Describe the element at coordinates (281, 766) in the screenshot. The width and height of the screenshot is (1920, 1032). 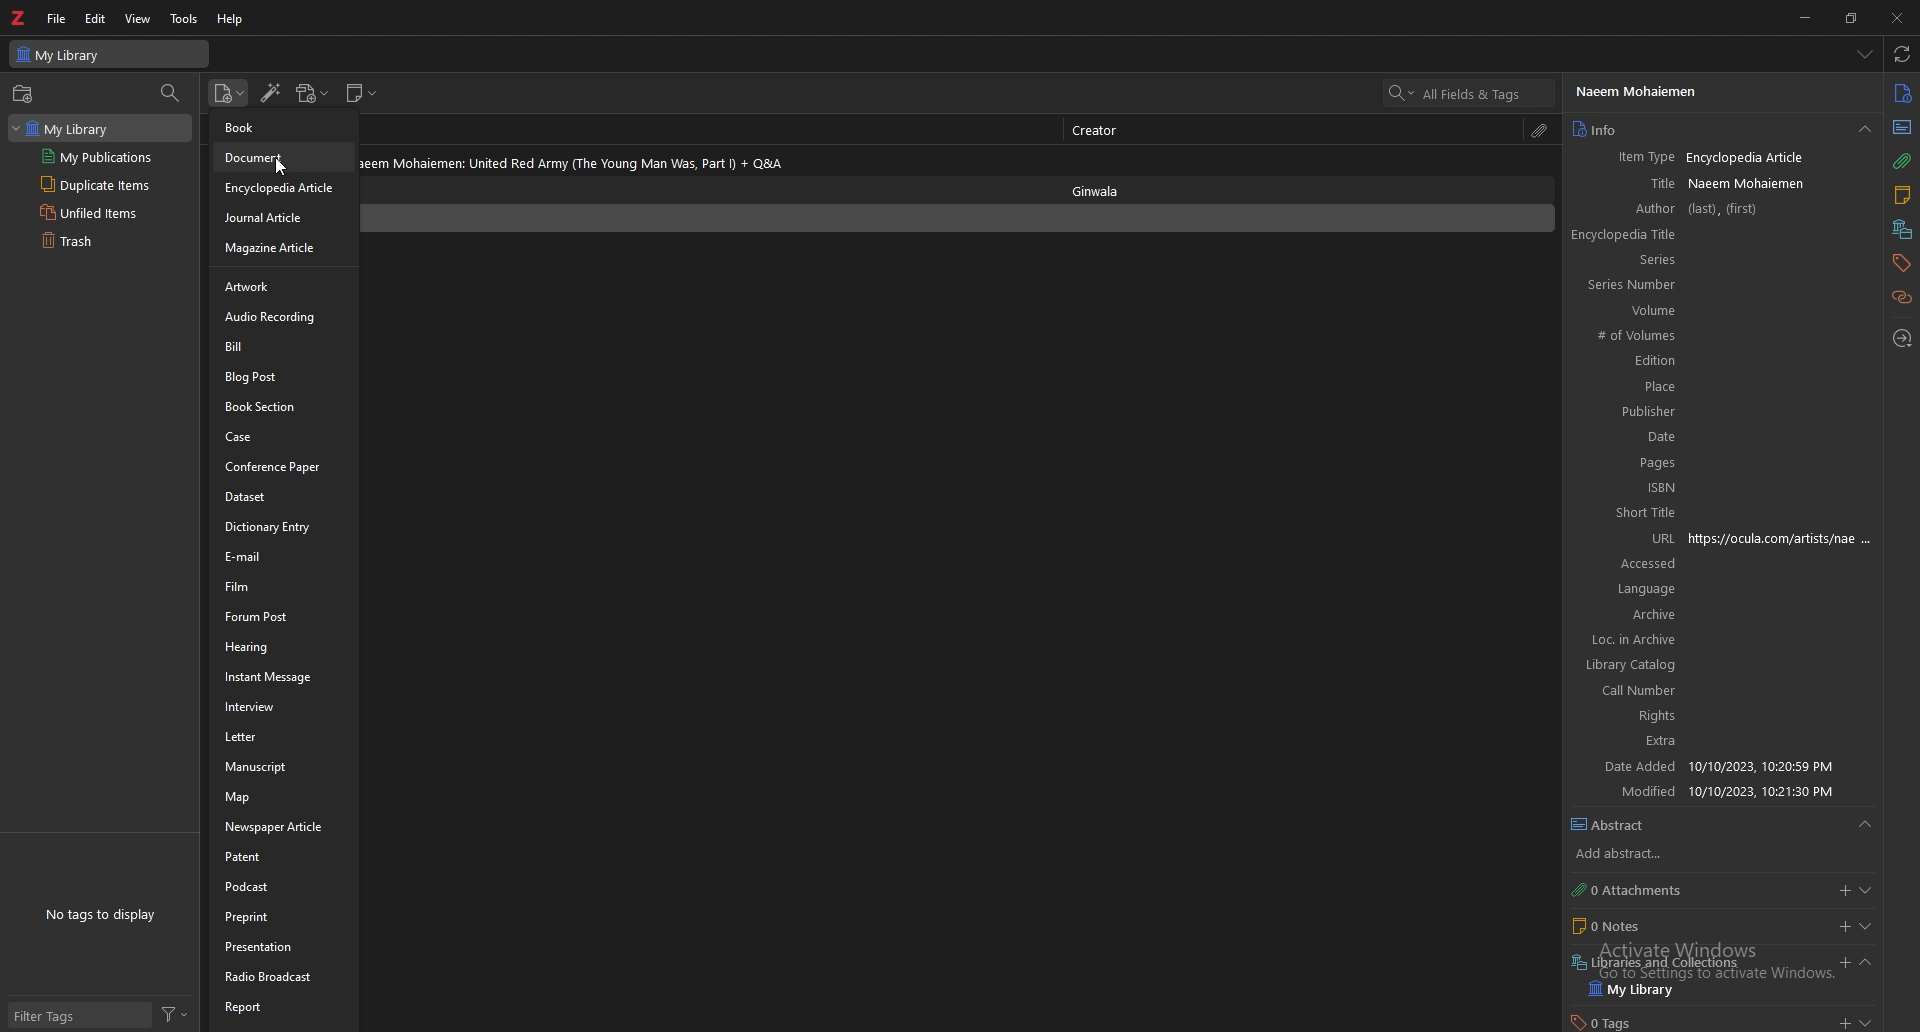
I see `manuscript` at that location.